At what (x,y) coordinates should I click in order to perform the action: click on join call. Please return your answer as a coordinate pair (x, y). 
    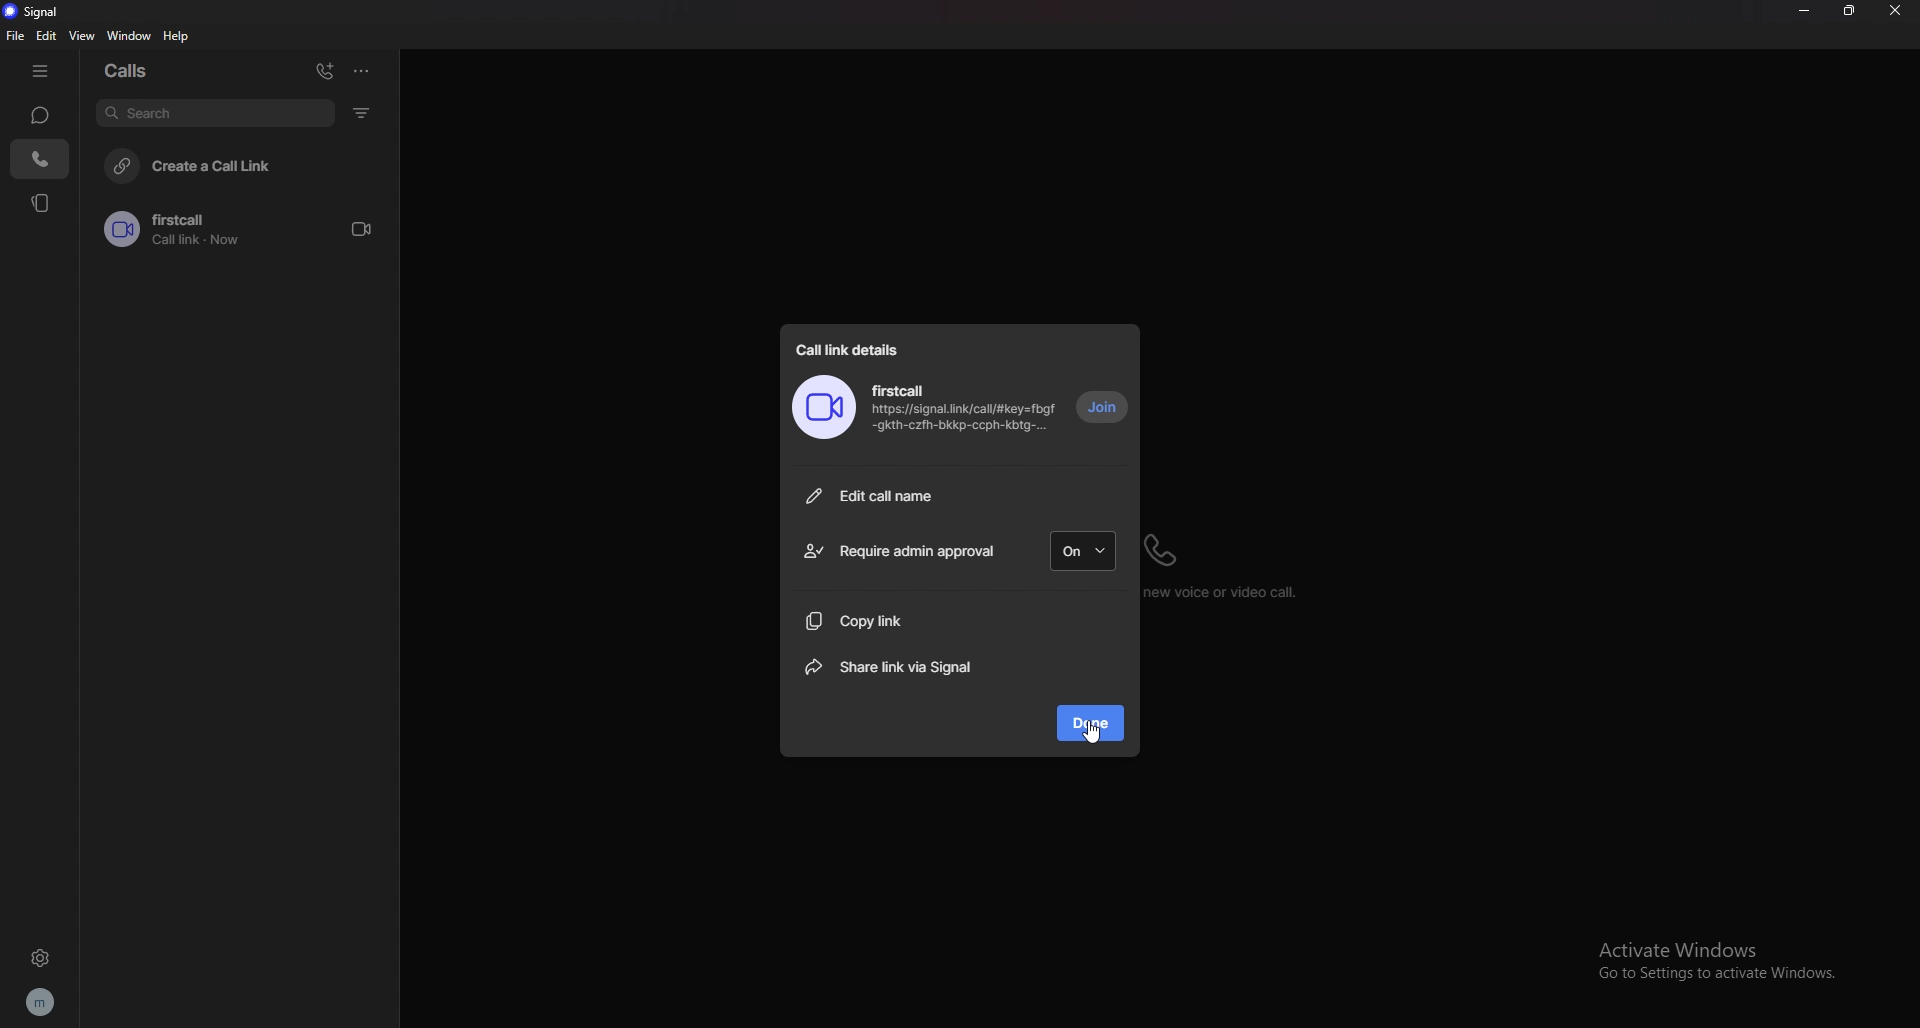
    Looking at the image, I should click on (1104, 408).